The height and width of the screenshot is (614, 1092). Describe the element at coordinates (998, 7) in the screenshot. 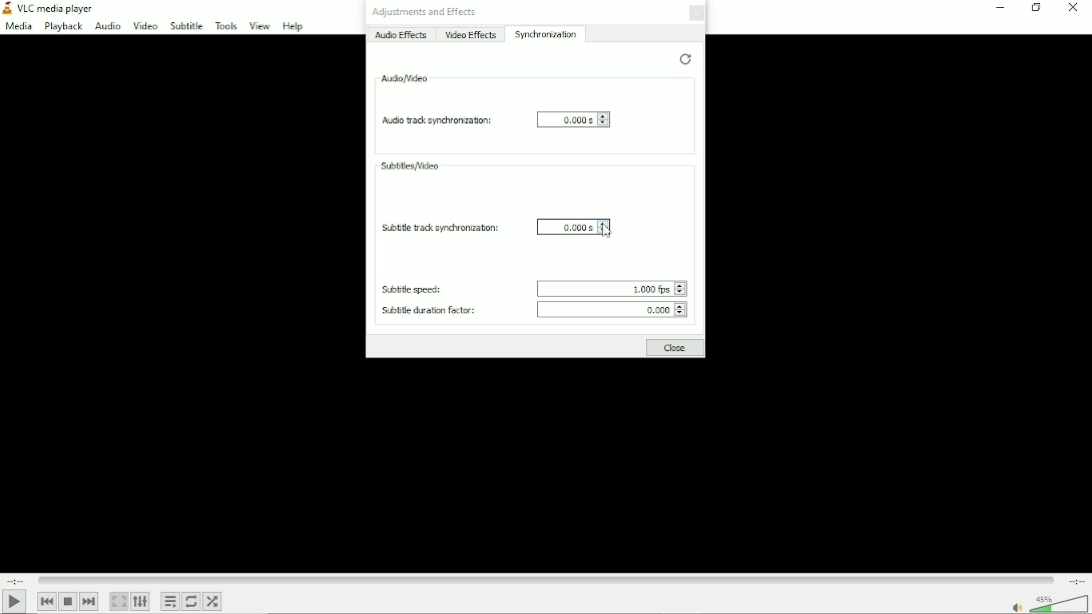

I see `Minimize` at that location.